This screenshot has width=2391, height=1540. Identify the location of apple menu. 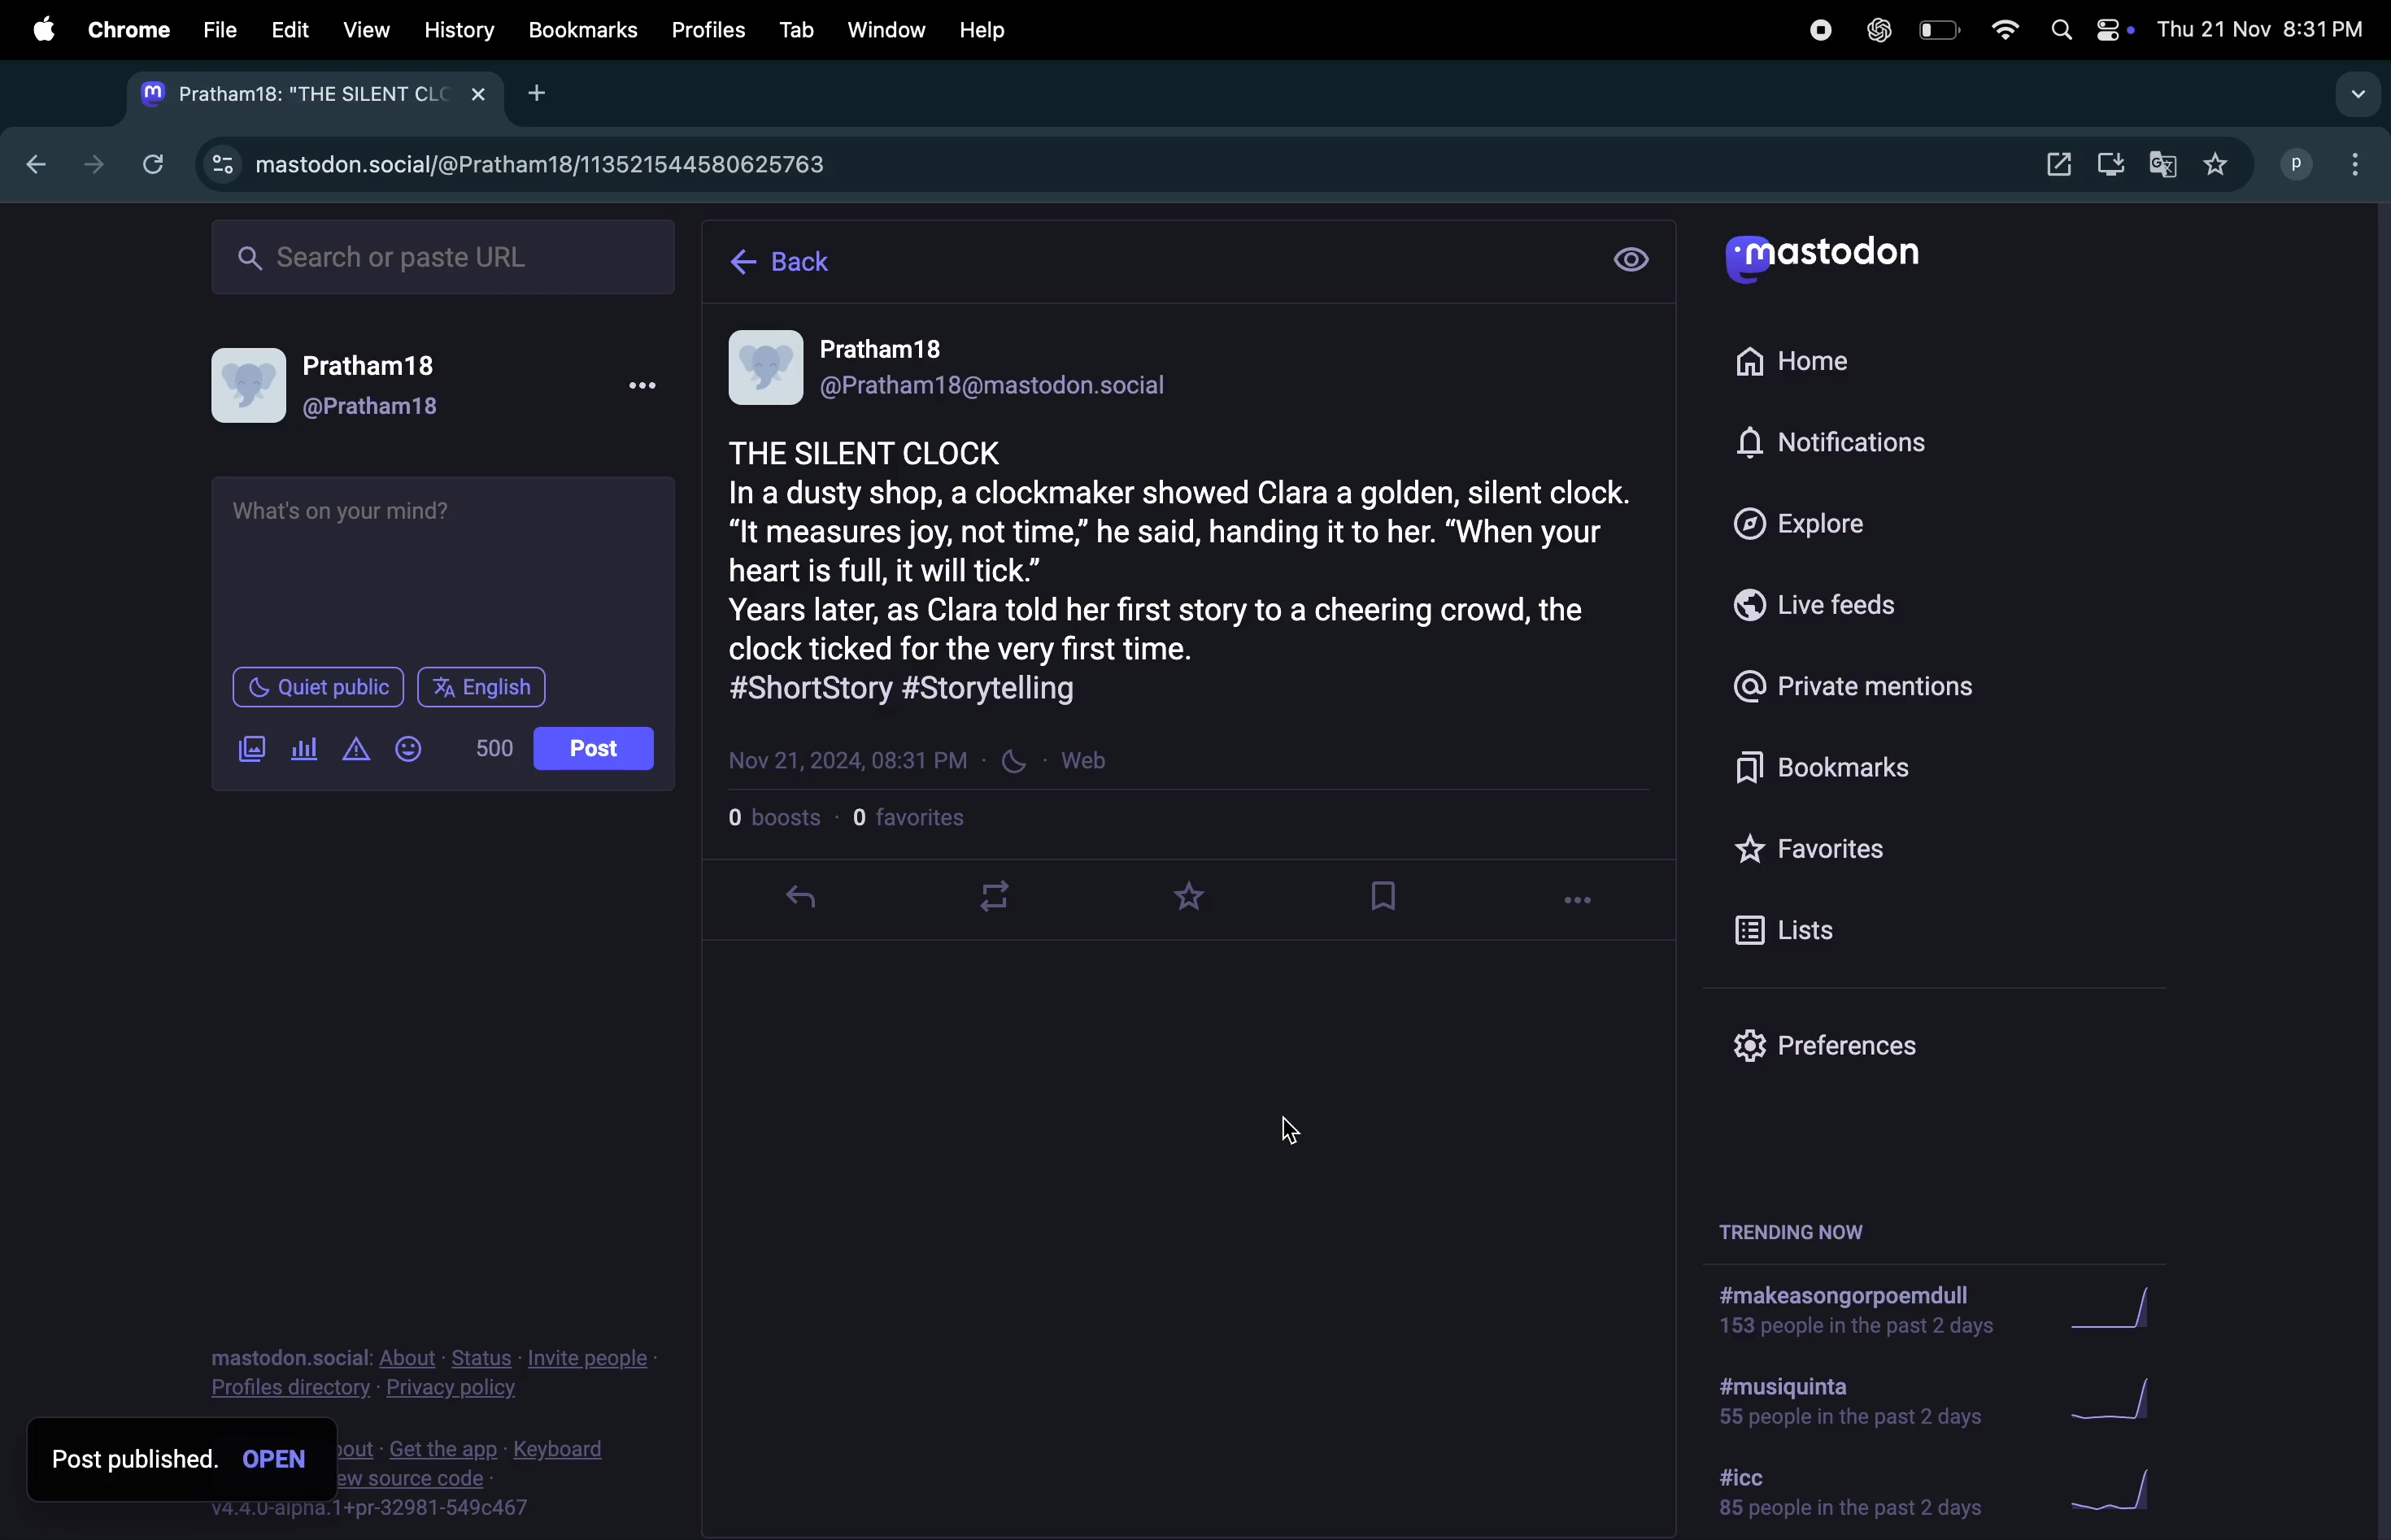
(39, 27).